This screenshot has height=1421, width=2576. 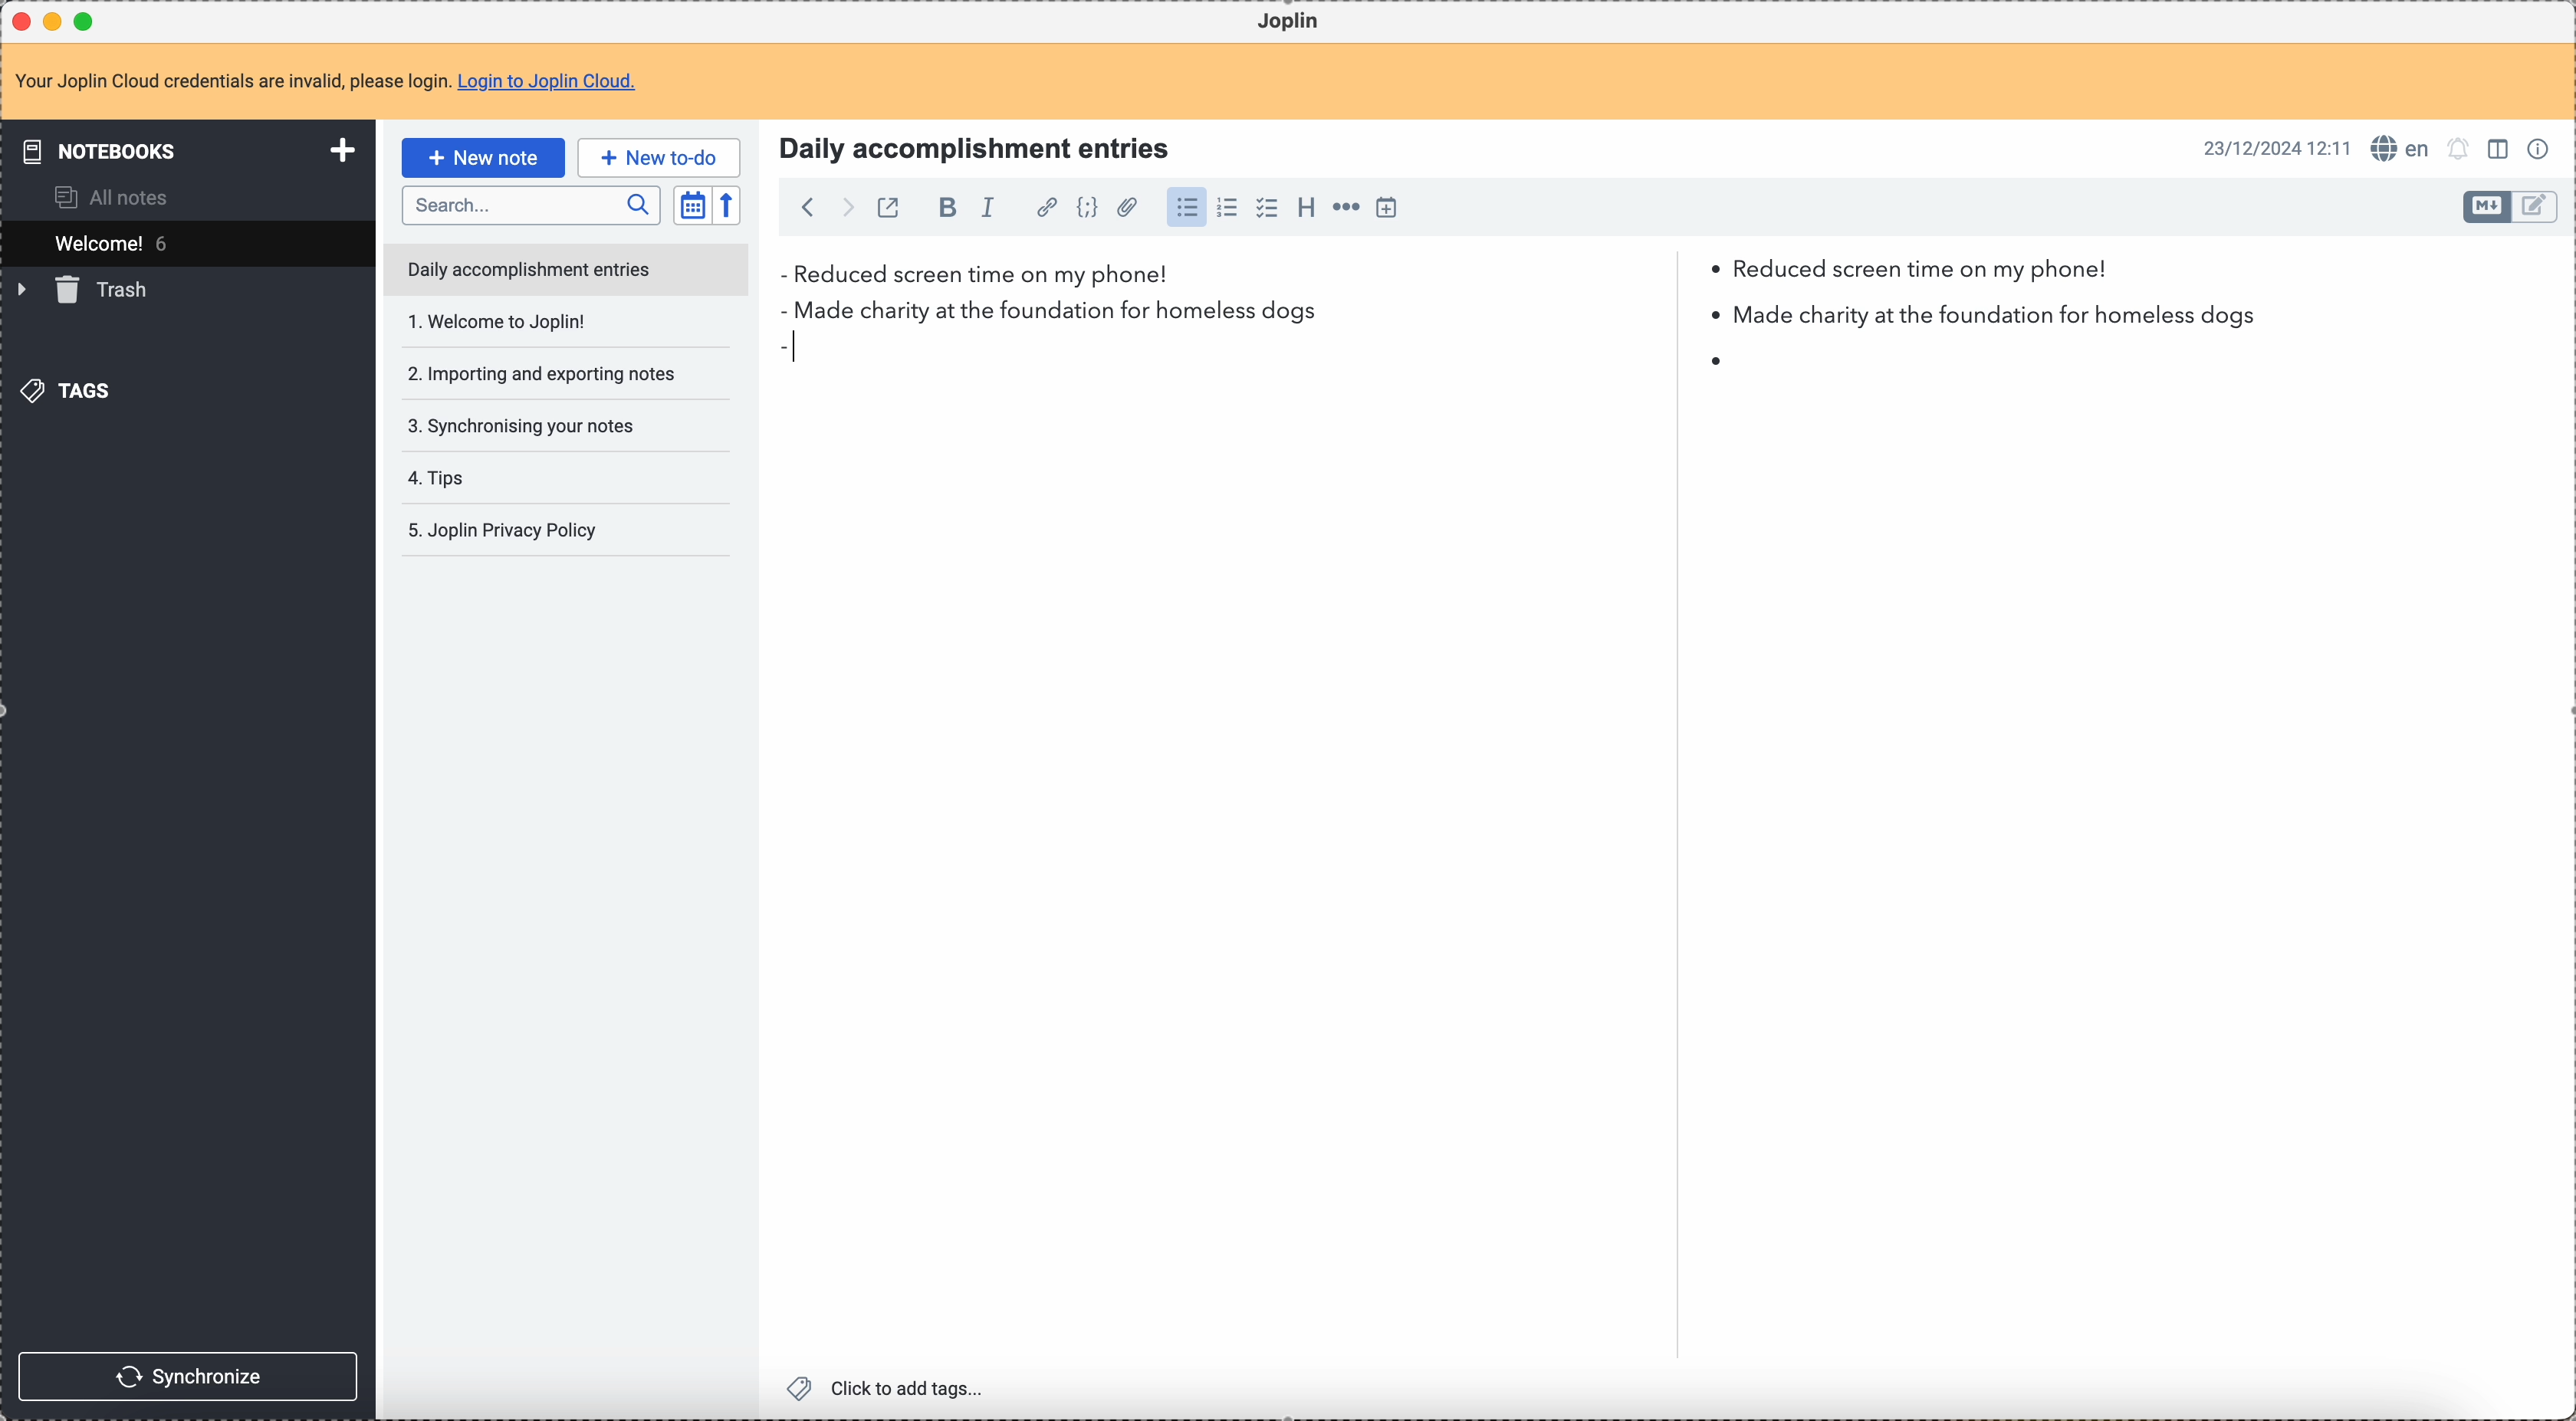 I want to click on click on new note, so click(x=482, y=157).